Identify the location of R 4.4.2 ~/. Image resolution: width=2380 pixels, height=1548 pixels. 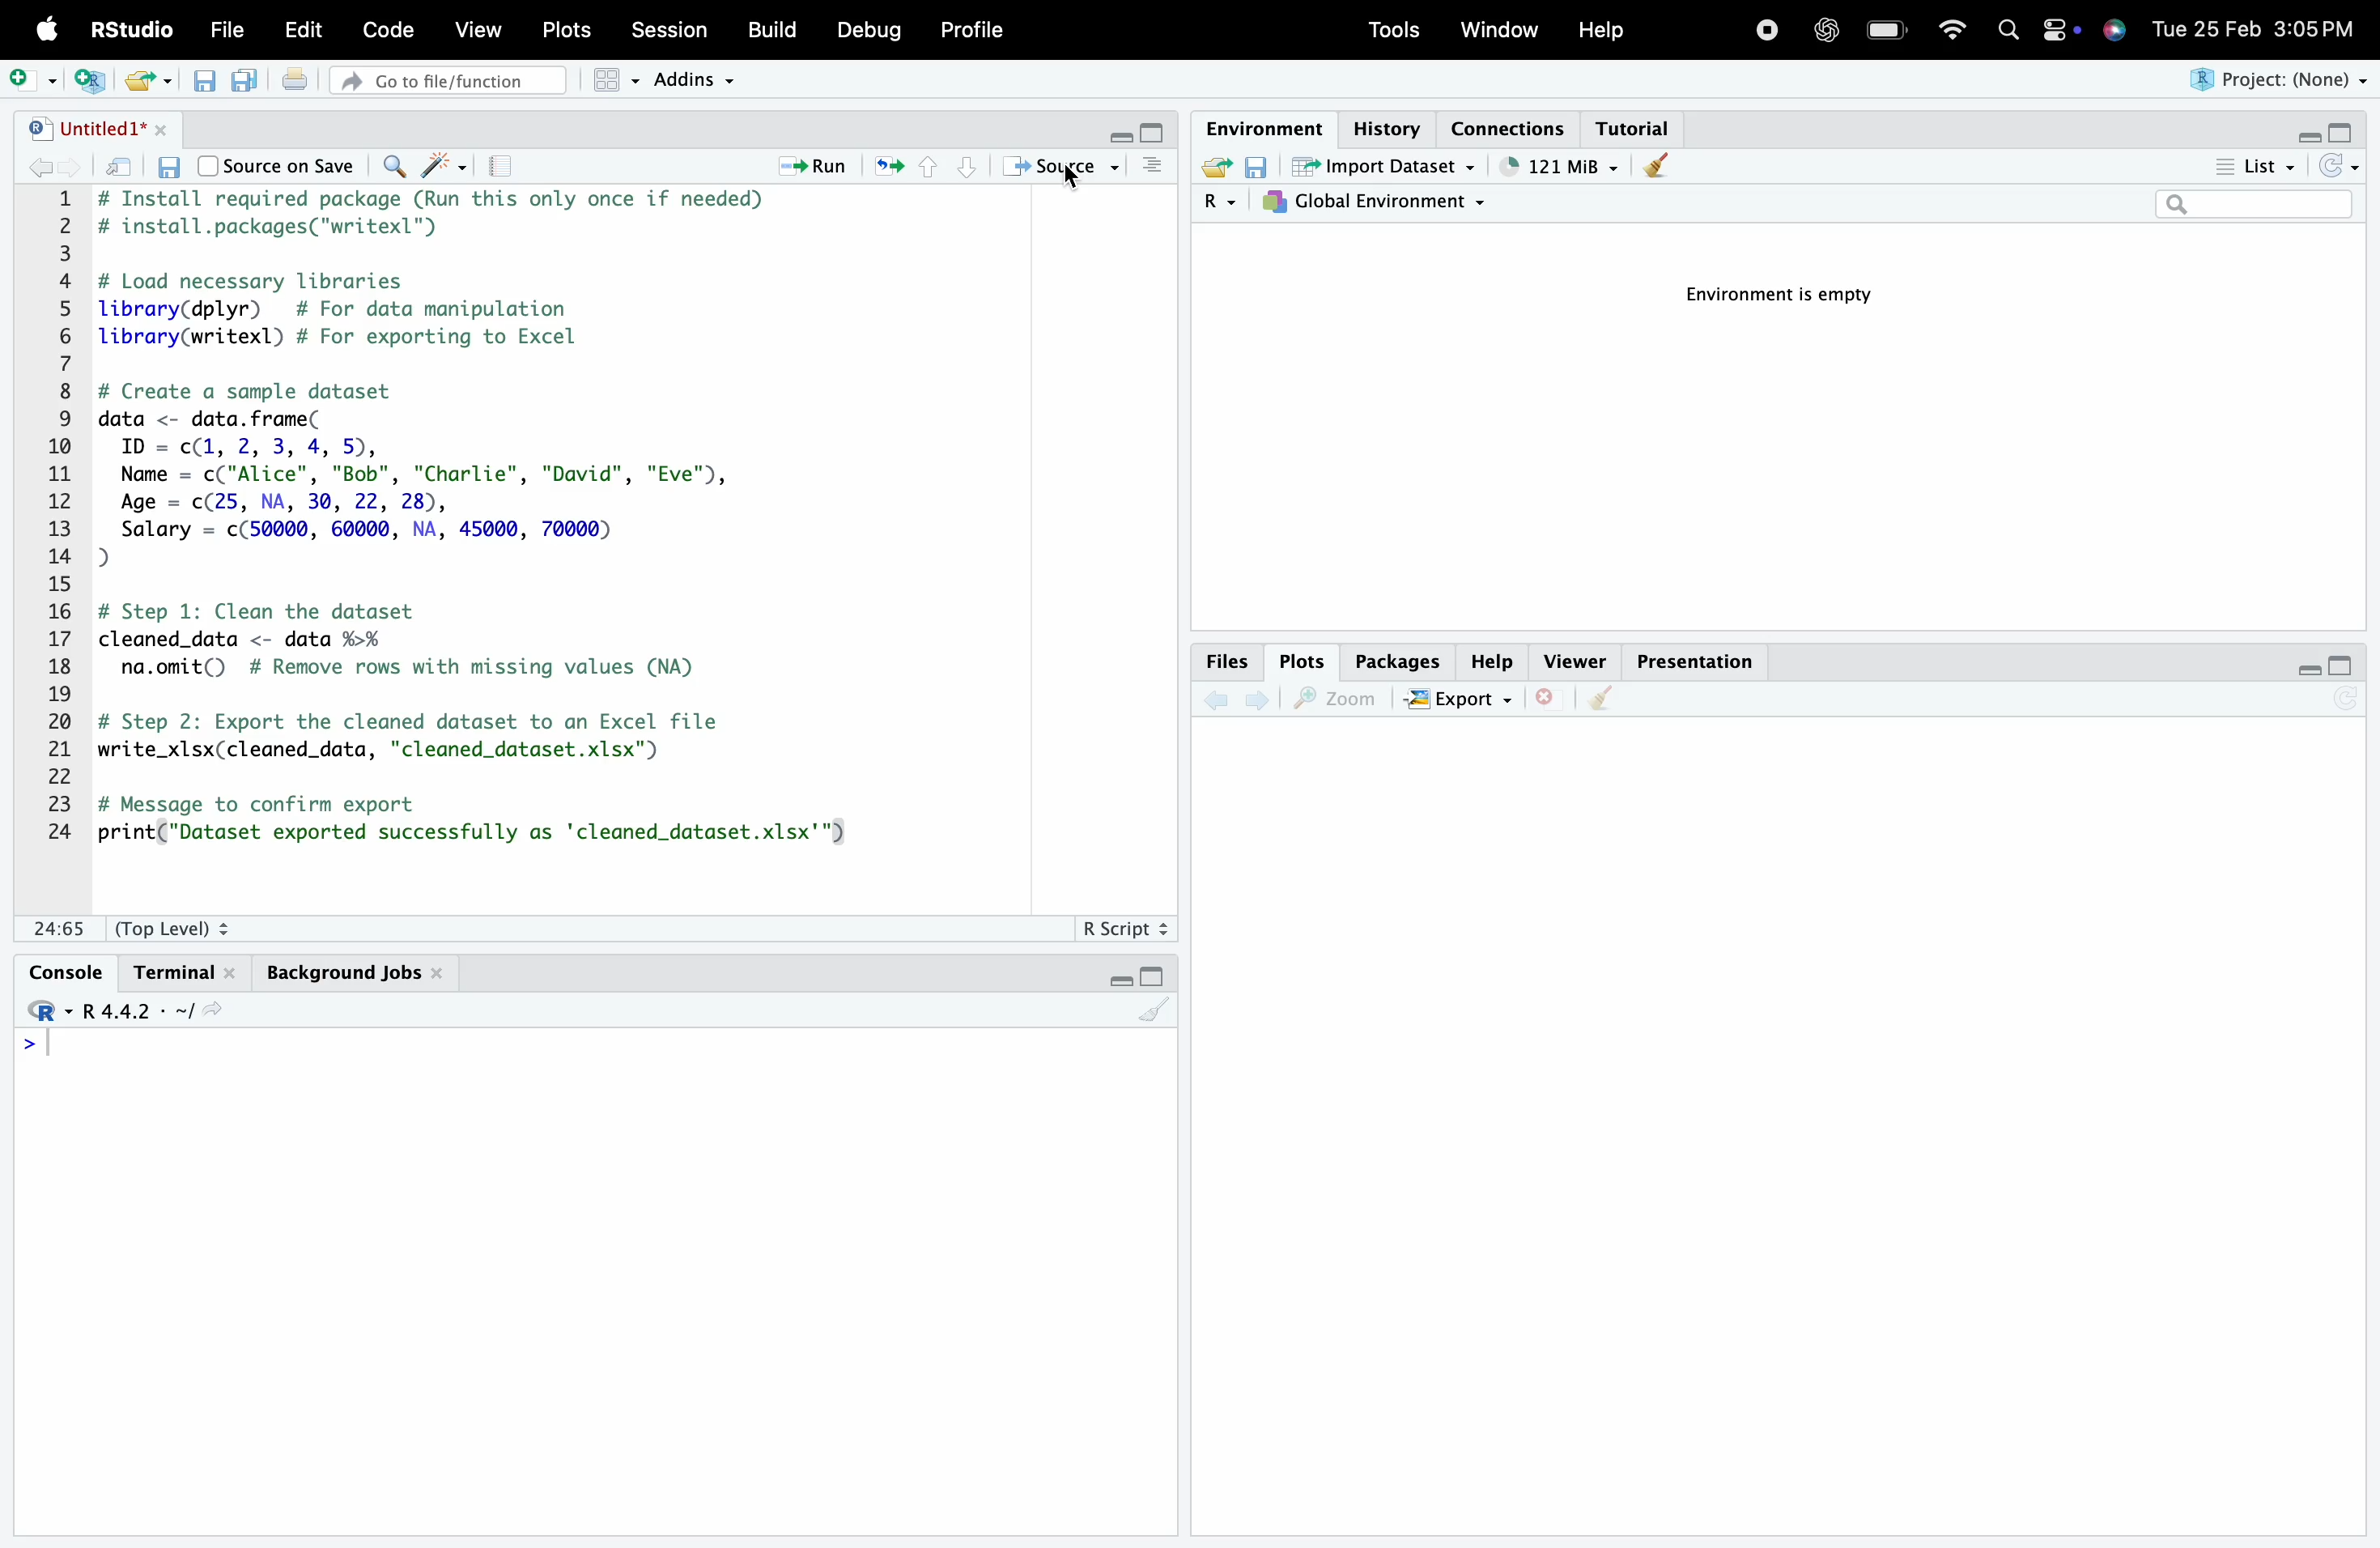
(140, 1009).